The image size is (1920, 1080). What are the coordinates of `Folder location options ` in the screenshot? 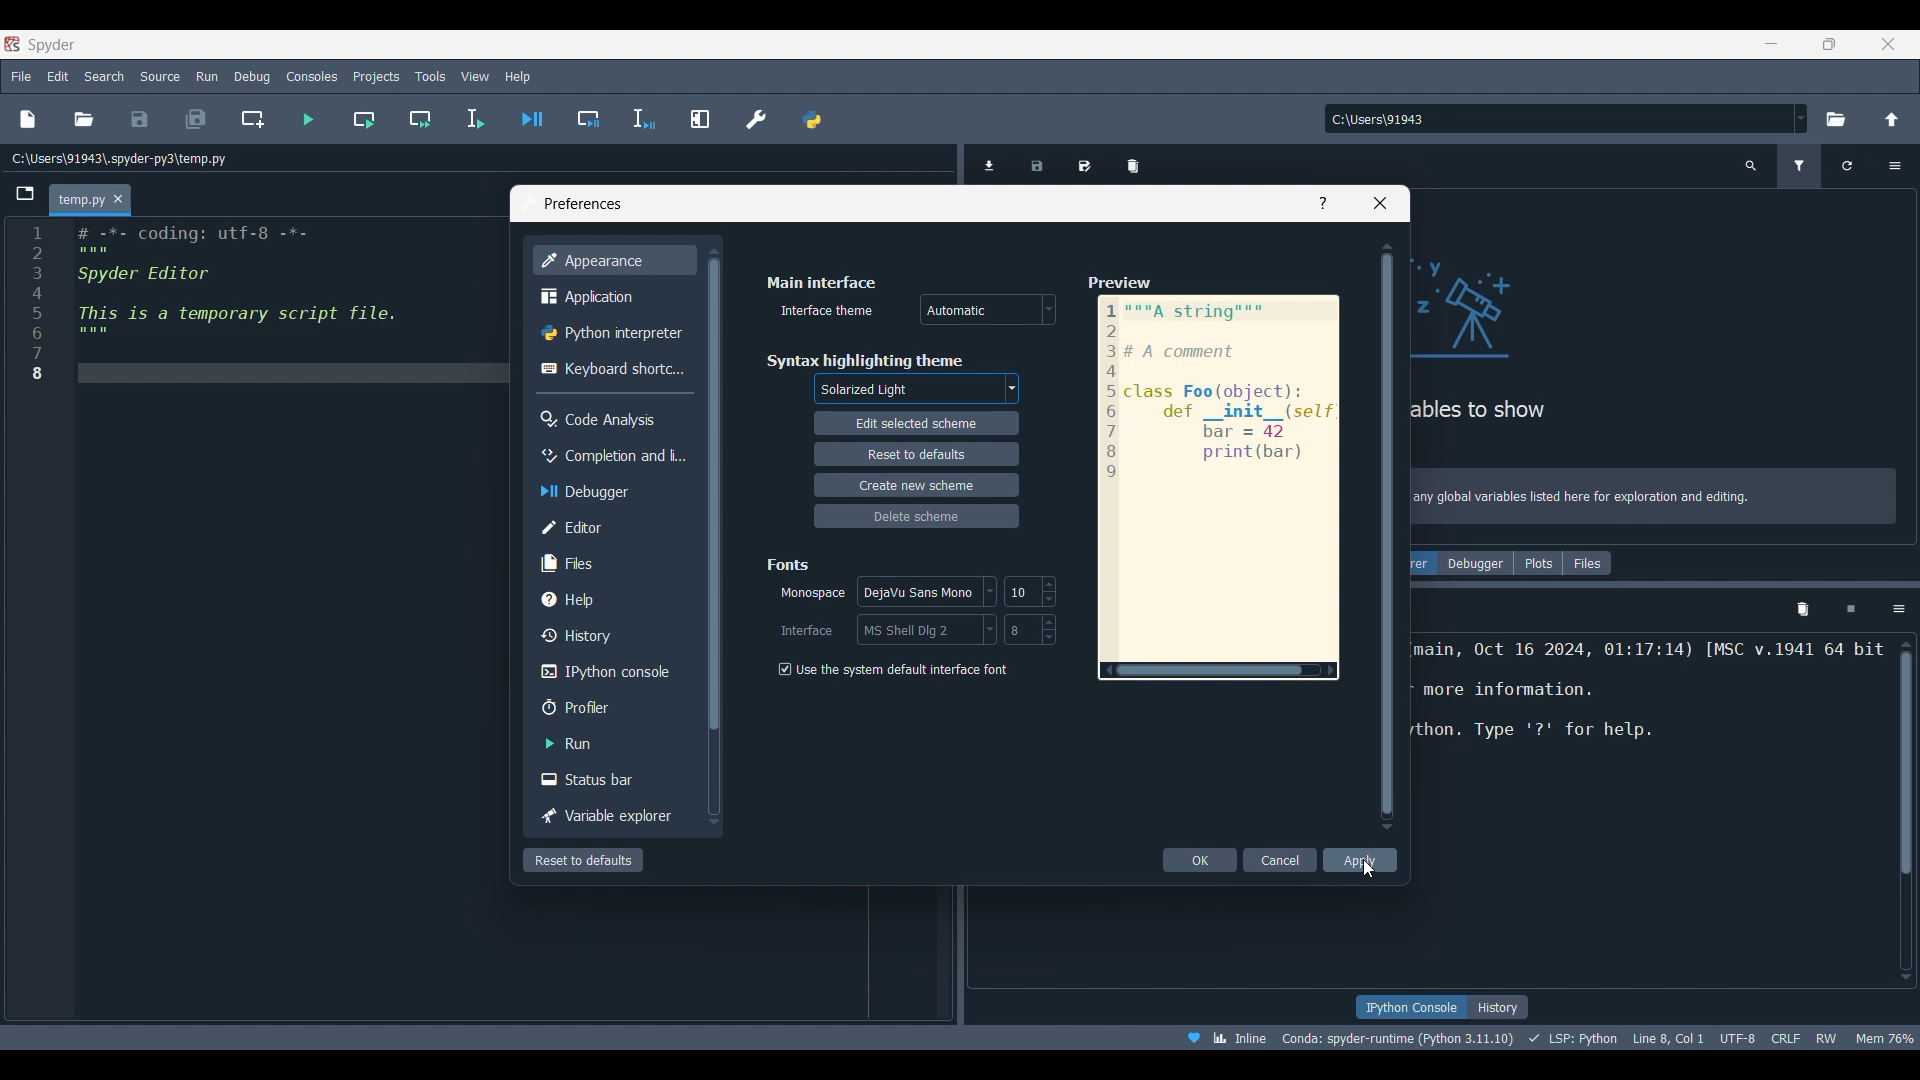 It's located at (1801, 118).